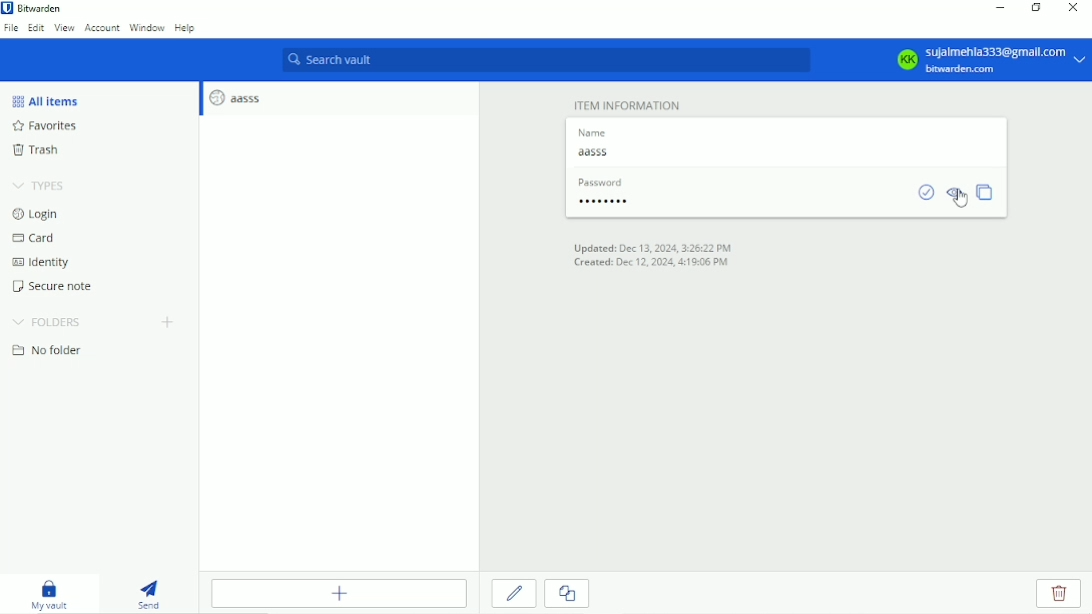 This screenshot has height=614, width=1092. What do you see at coordinates (545, 58) in the screenshot?
I see `Search vault` at bounding box center [545, 58].